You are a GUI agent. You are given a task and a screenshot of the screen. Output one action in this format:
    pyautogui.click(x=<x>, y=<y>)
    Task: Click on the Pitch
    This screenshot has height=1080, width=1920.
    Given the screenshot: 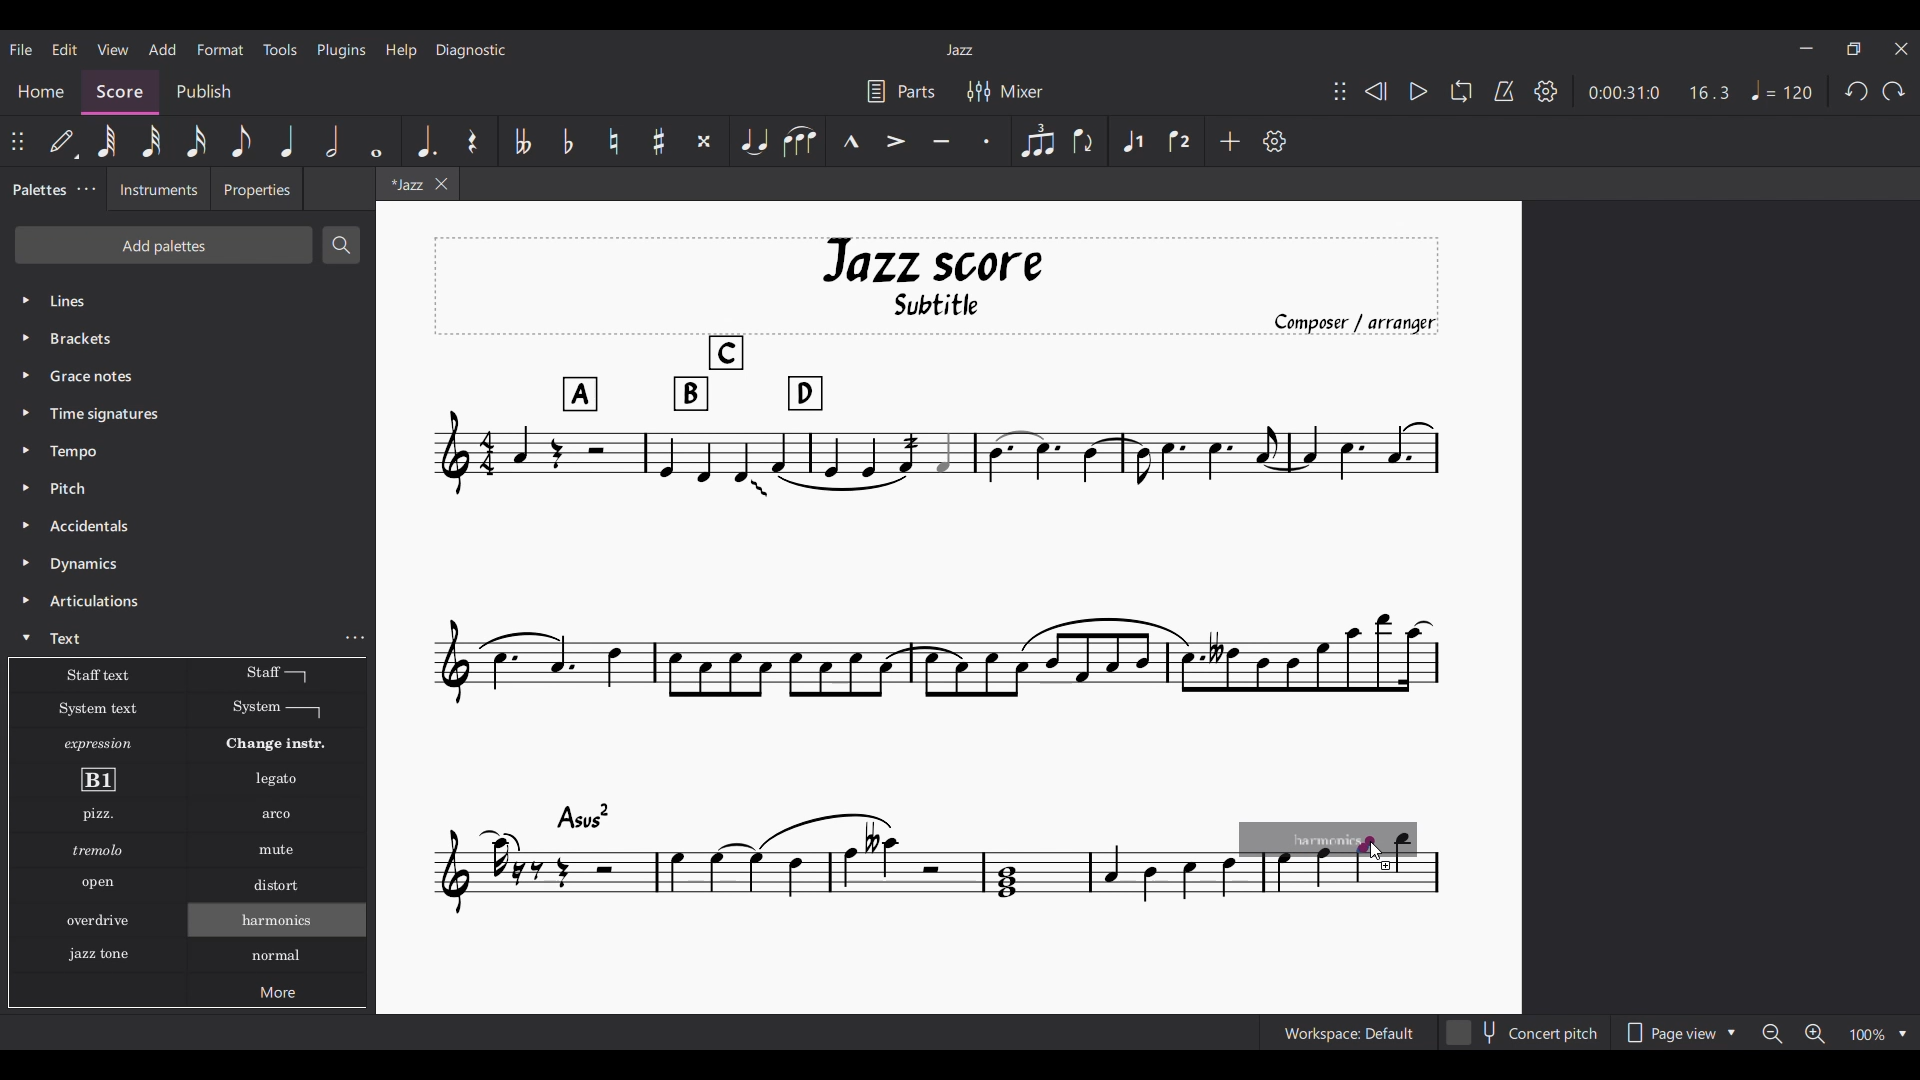 What is the action you would take?
    pyautogui.click(x=72, y=488)
    